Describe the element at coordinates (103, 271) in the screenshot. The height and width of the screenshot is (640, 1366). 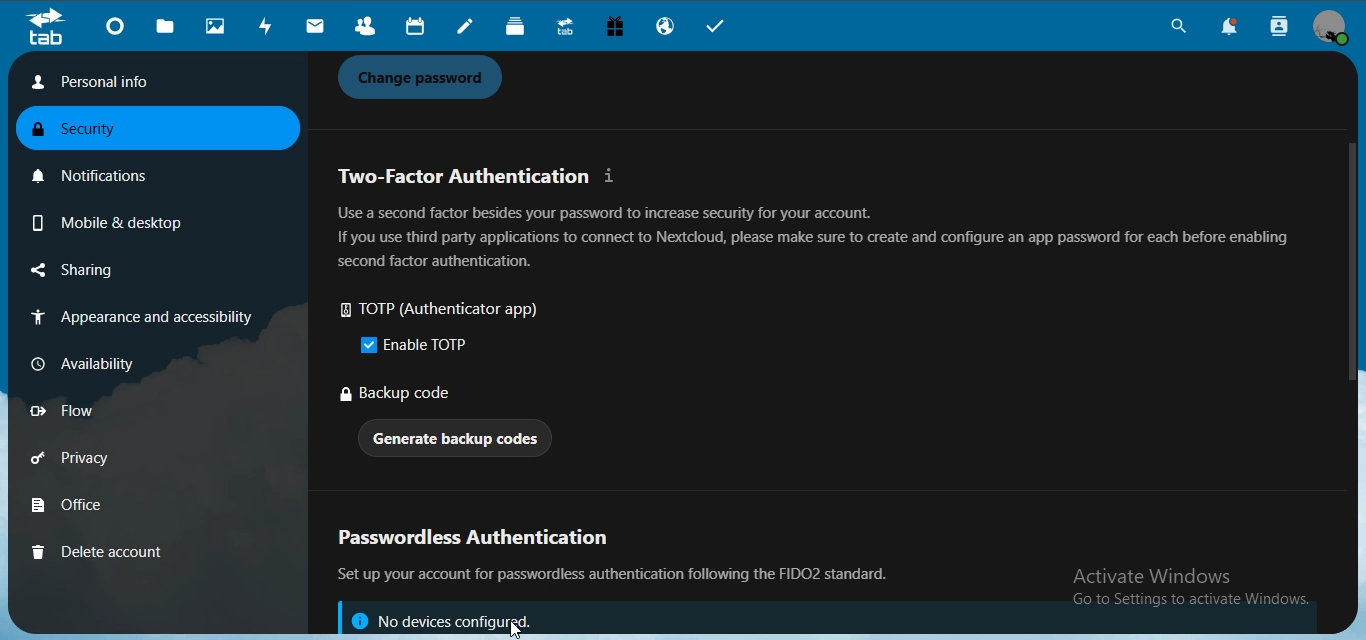
I see `sharing` at that location.